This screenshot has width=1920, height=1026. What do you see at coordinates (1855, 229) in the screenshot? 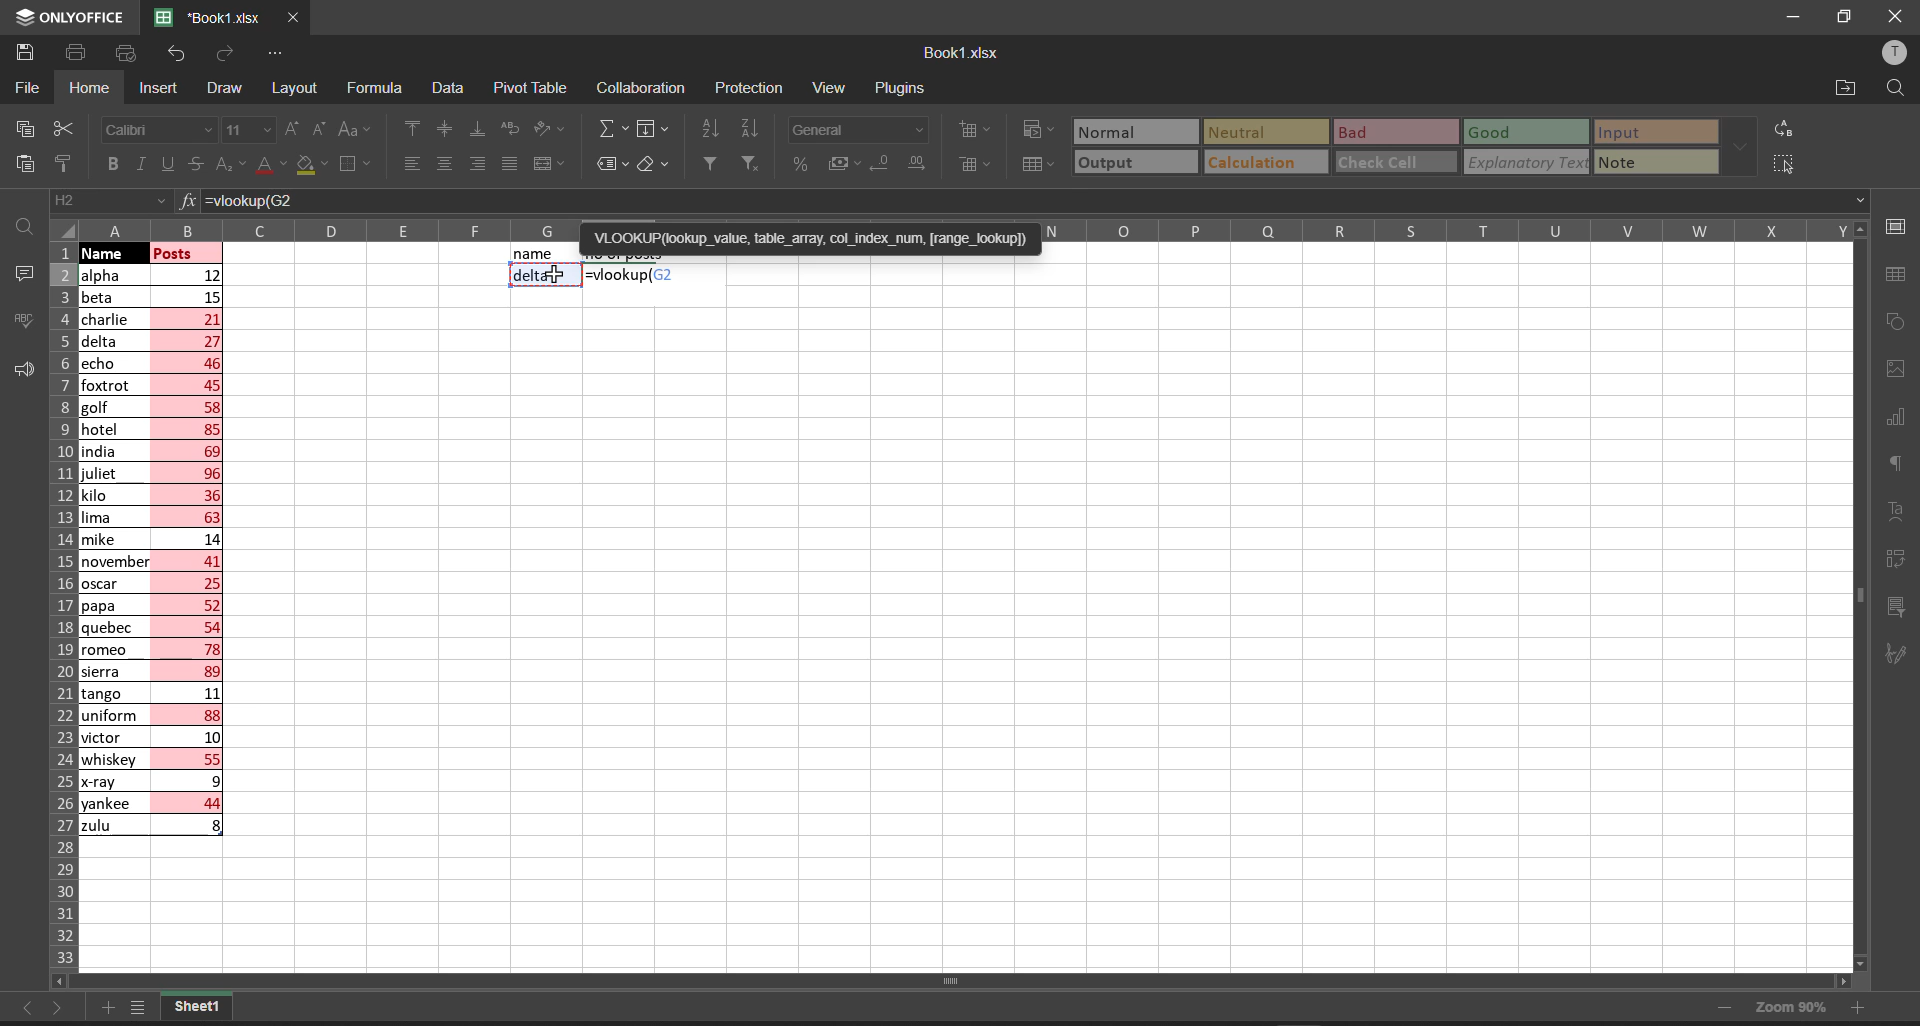
I see `scroll up` at bounding box center [1855, 229].